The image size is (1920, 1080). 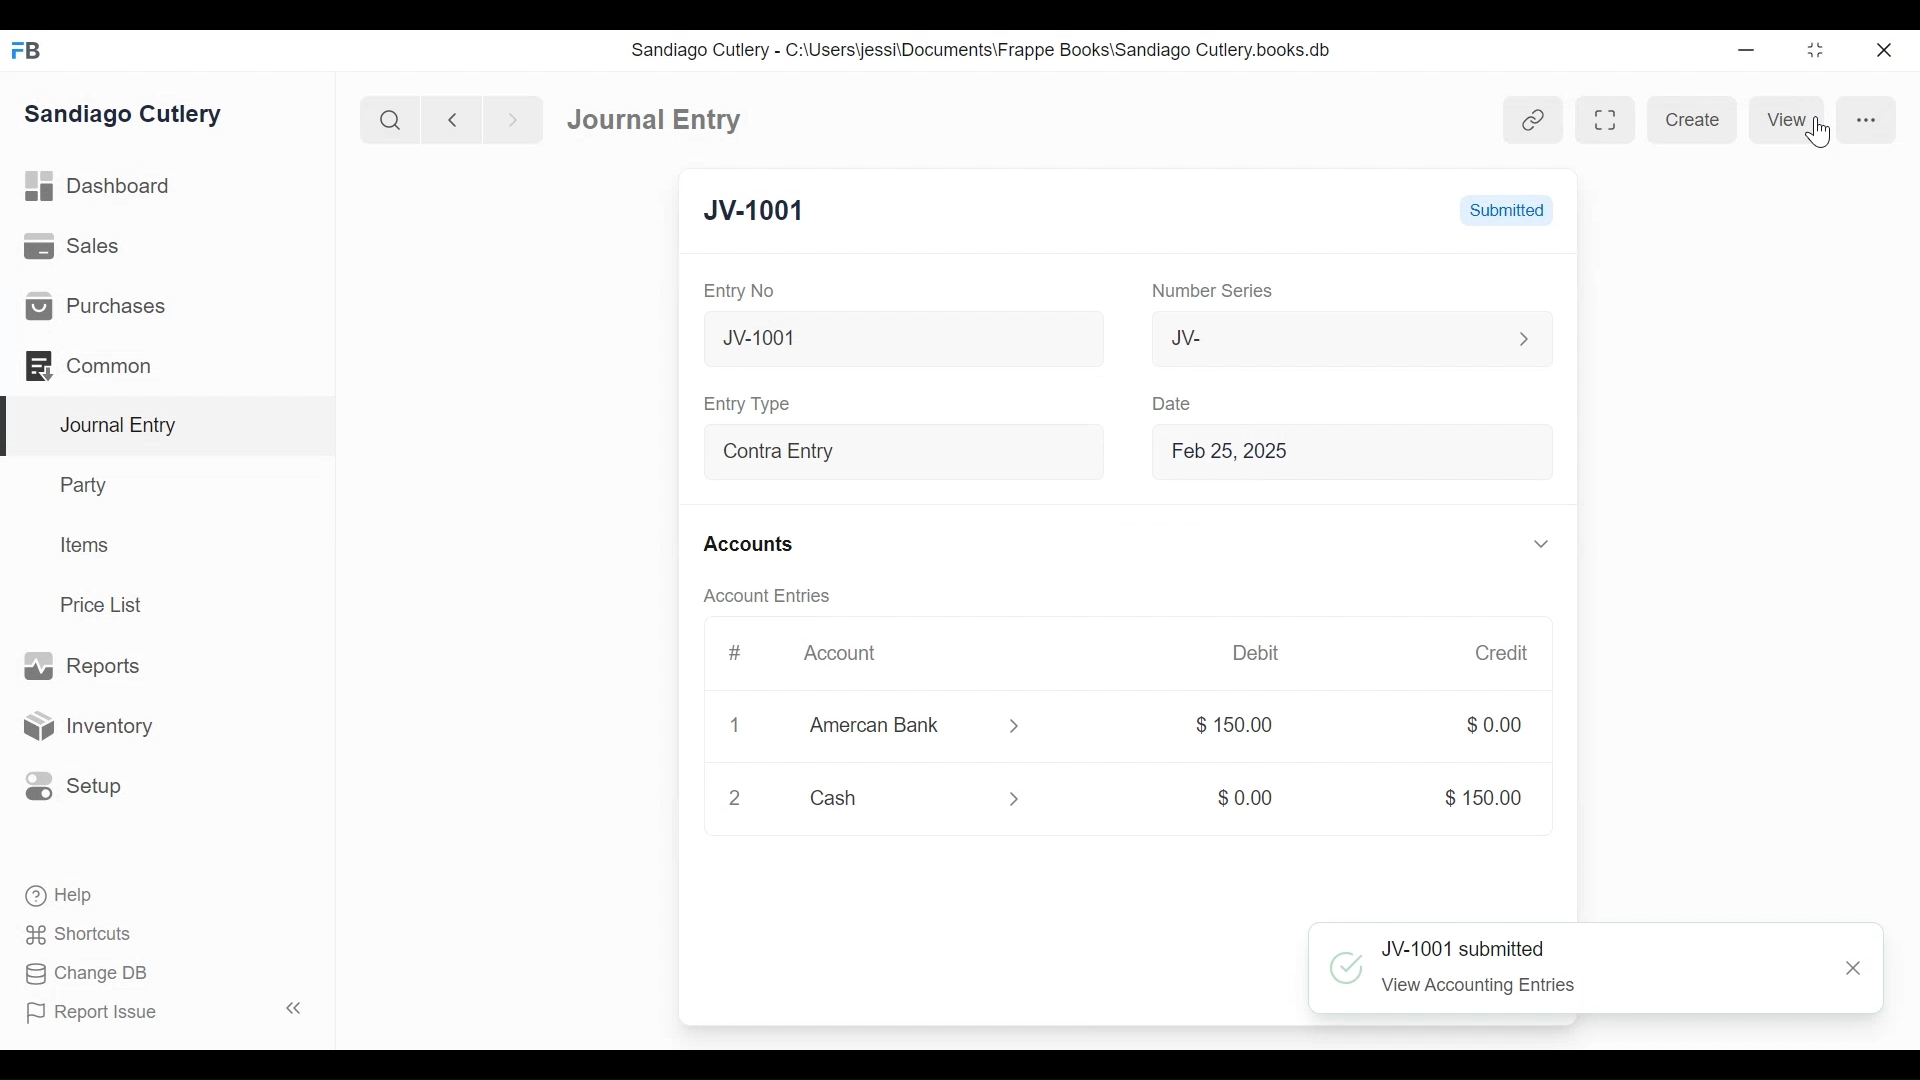 What do you see at coordinates (94, 306) in the screenshot?
I see `Purchases` at bounding box center [94, 306].